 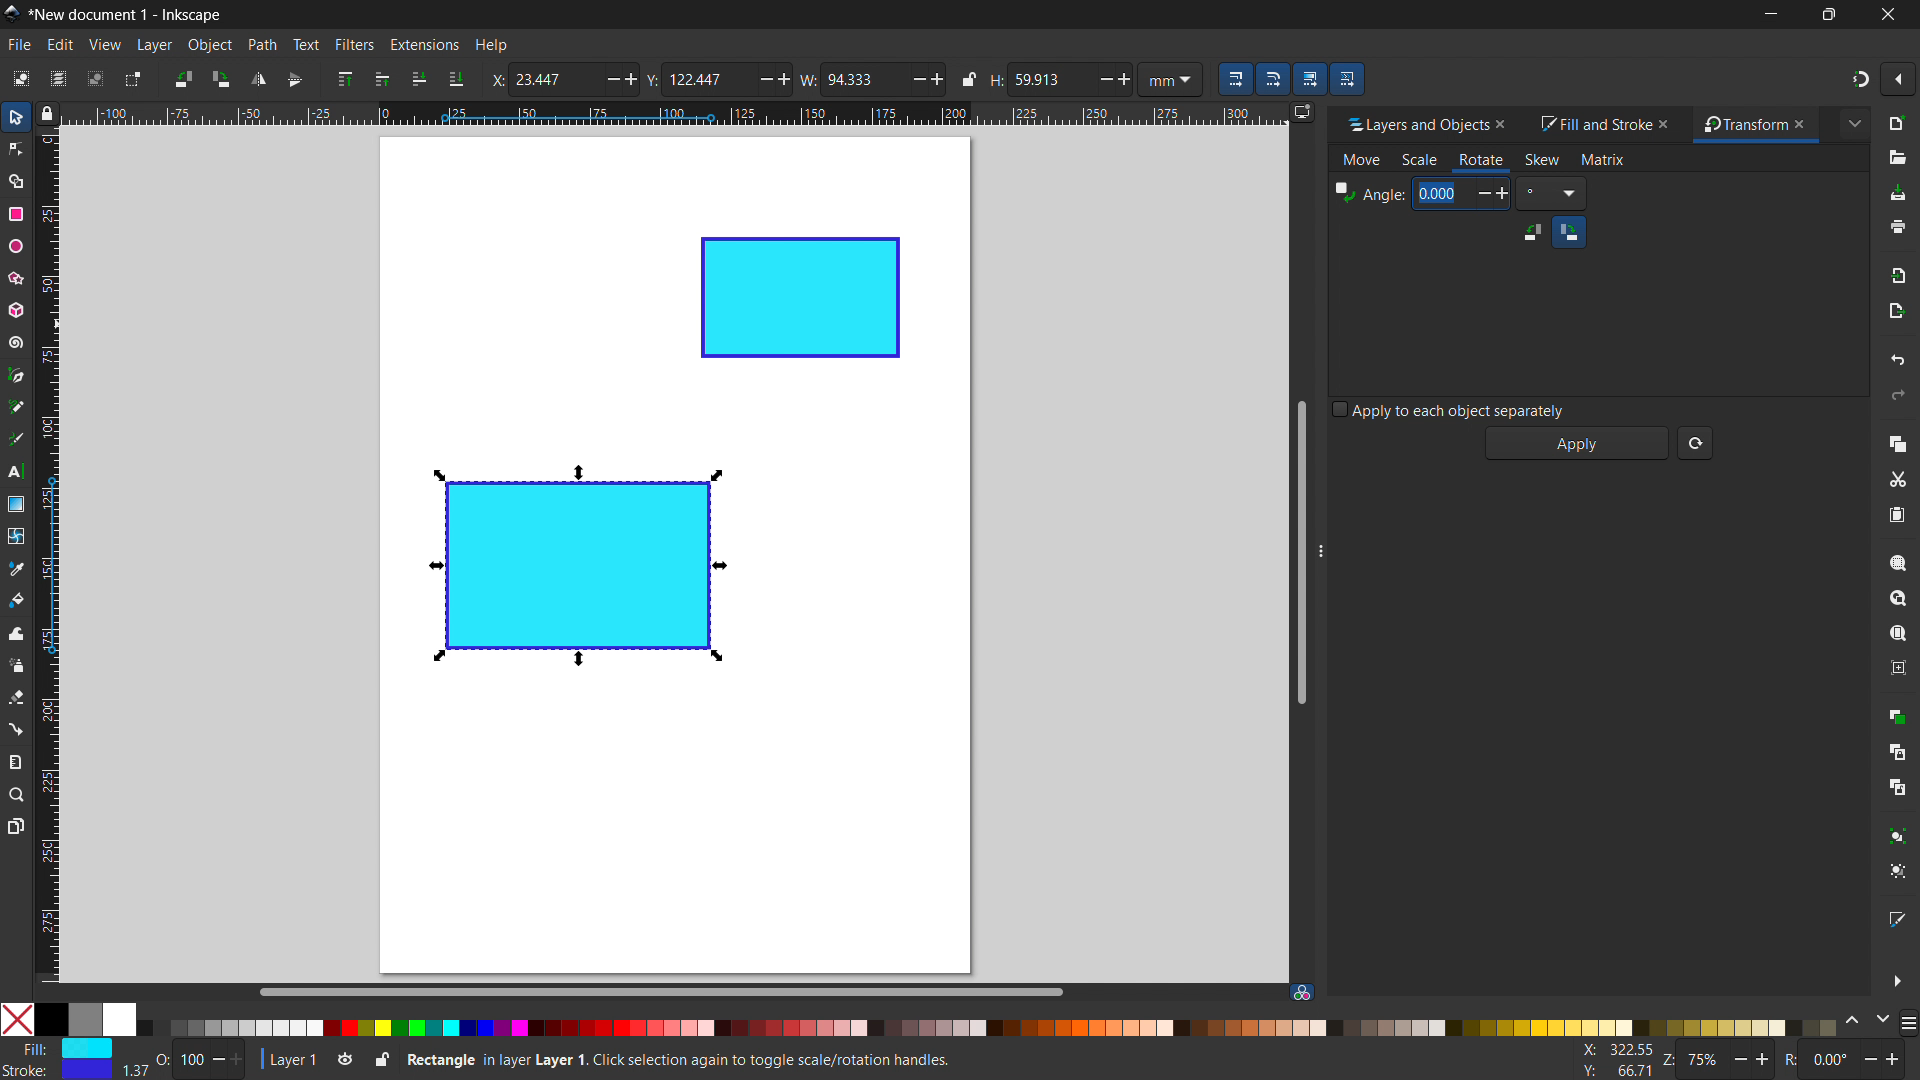 What do you see at coordinates (1612, 1051) in the screenshot?
I see `X: 100.77` at bounding box center [1612, 1051].